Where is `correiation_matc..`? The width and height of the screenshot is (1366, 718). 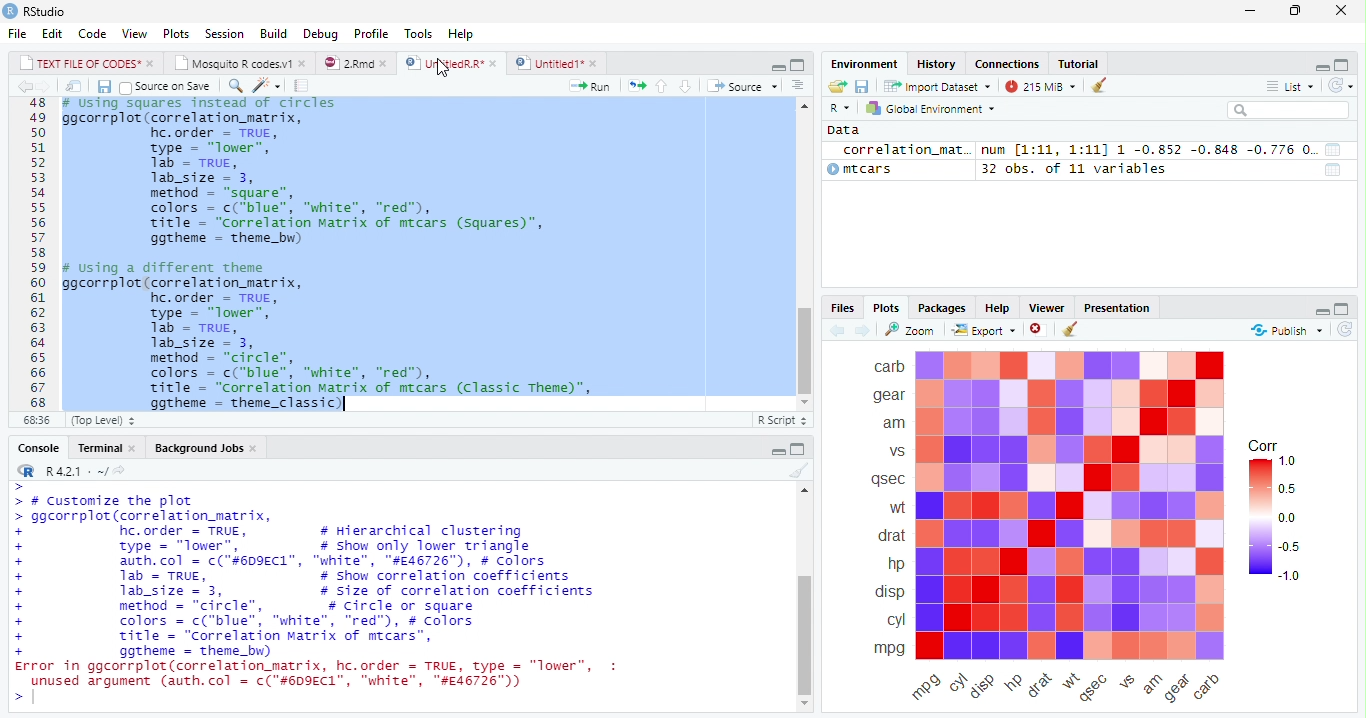
correiation_matc.. is located at coordinates (906, 149).